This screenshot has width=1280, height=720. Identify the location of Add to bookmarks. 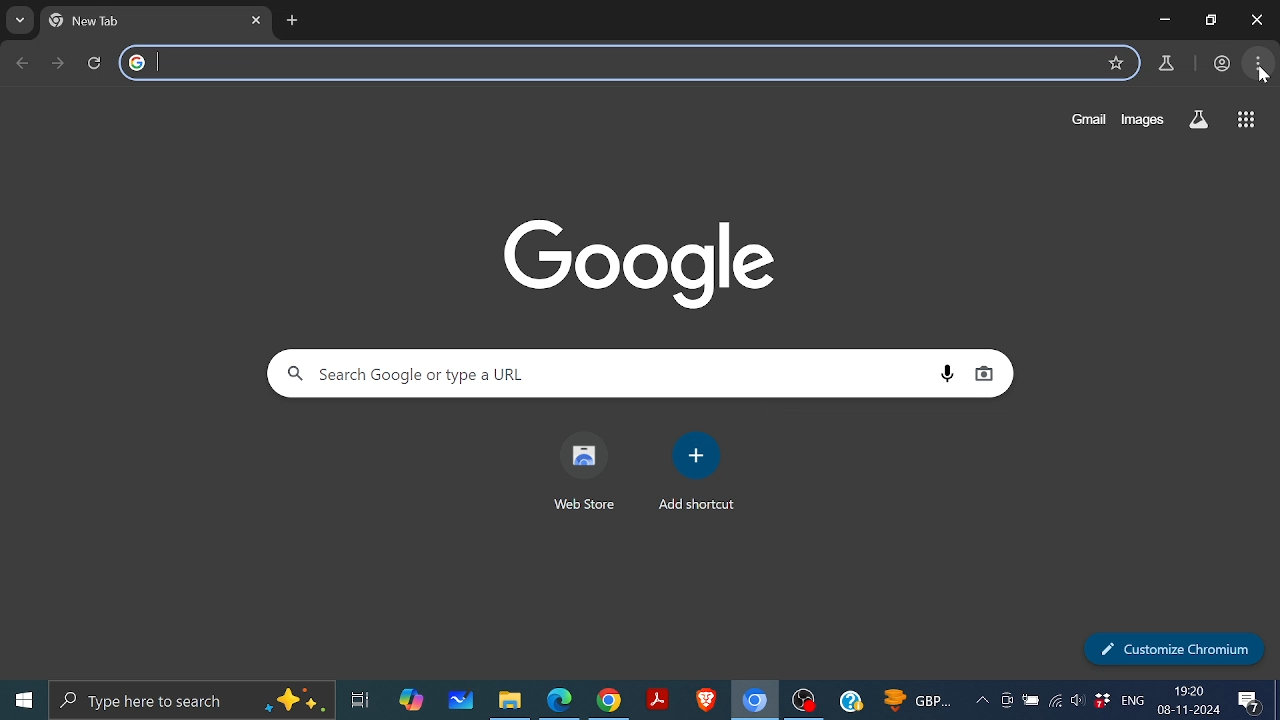
(1115, 64).